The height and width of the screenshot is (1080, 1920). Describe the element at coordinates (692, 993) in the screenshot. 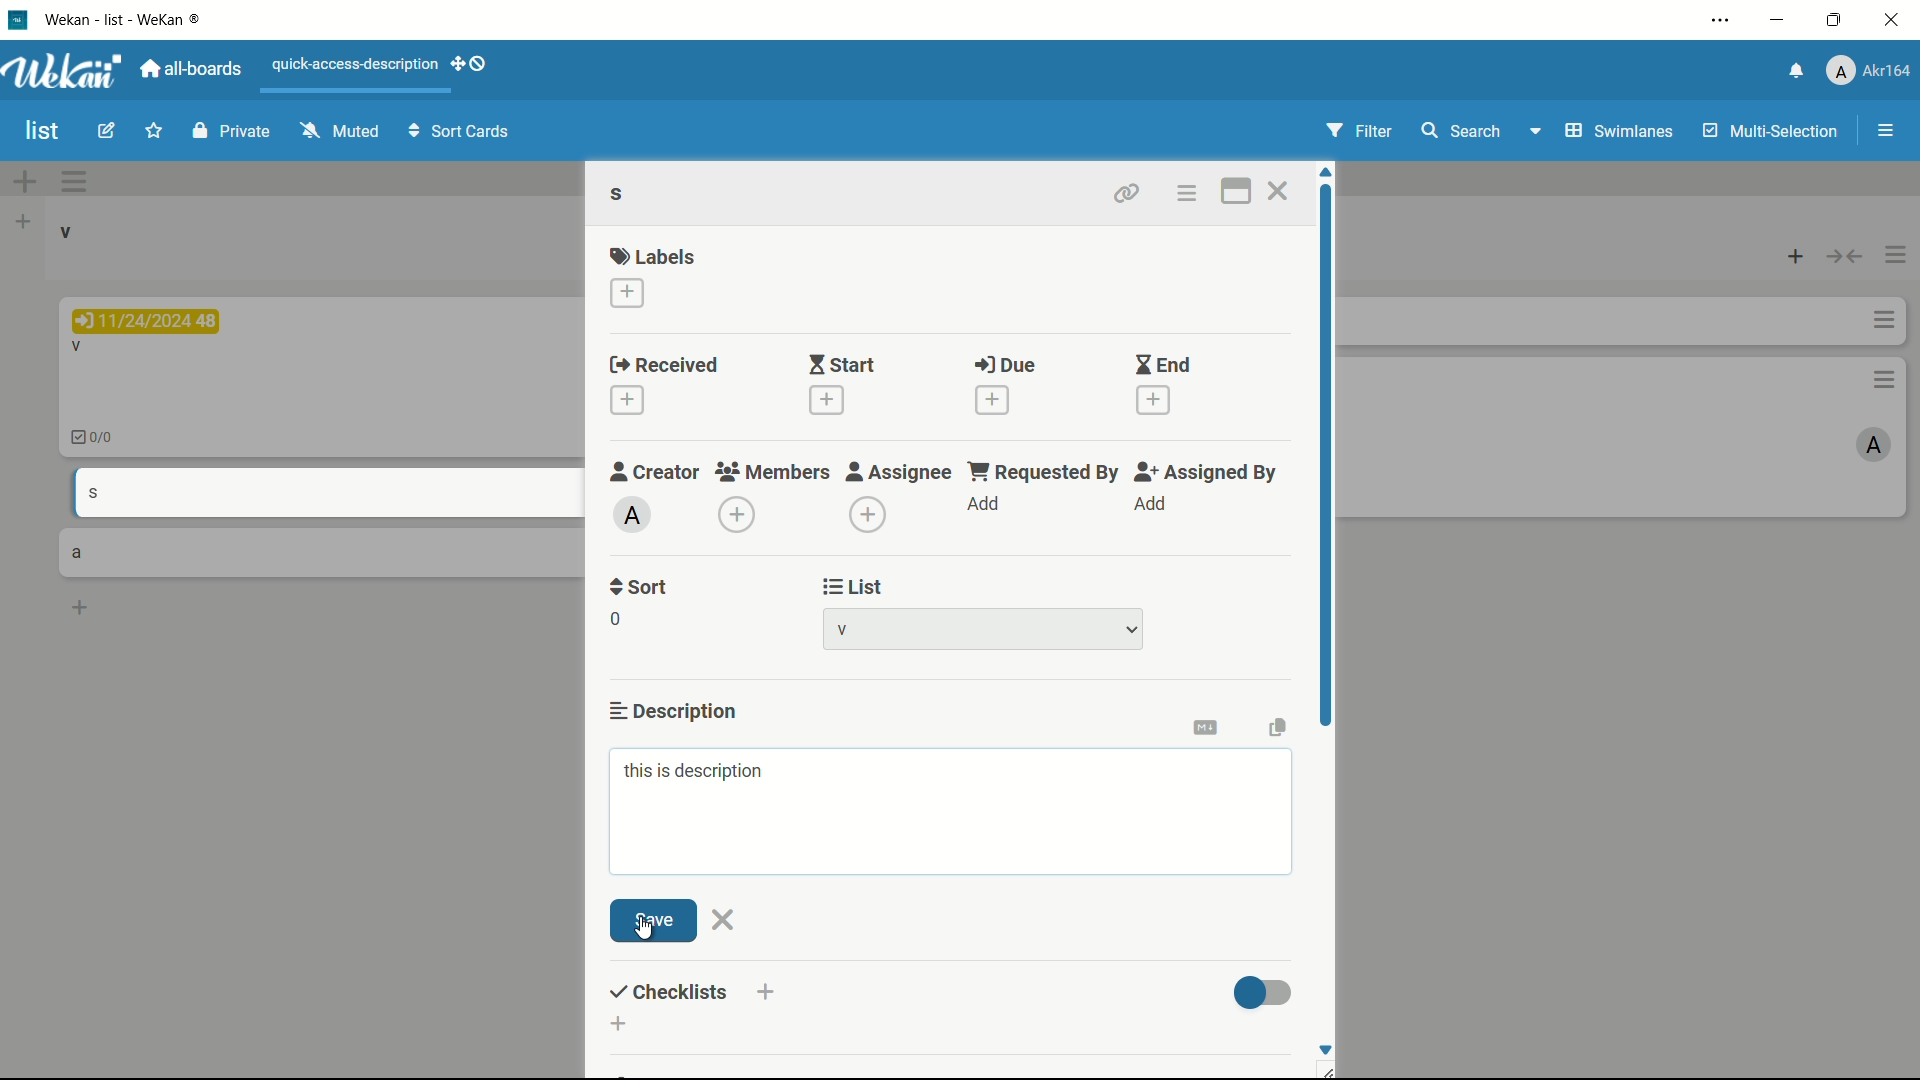

I see `checklist` at that location.